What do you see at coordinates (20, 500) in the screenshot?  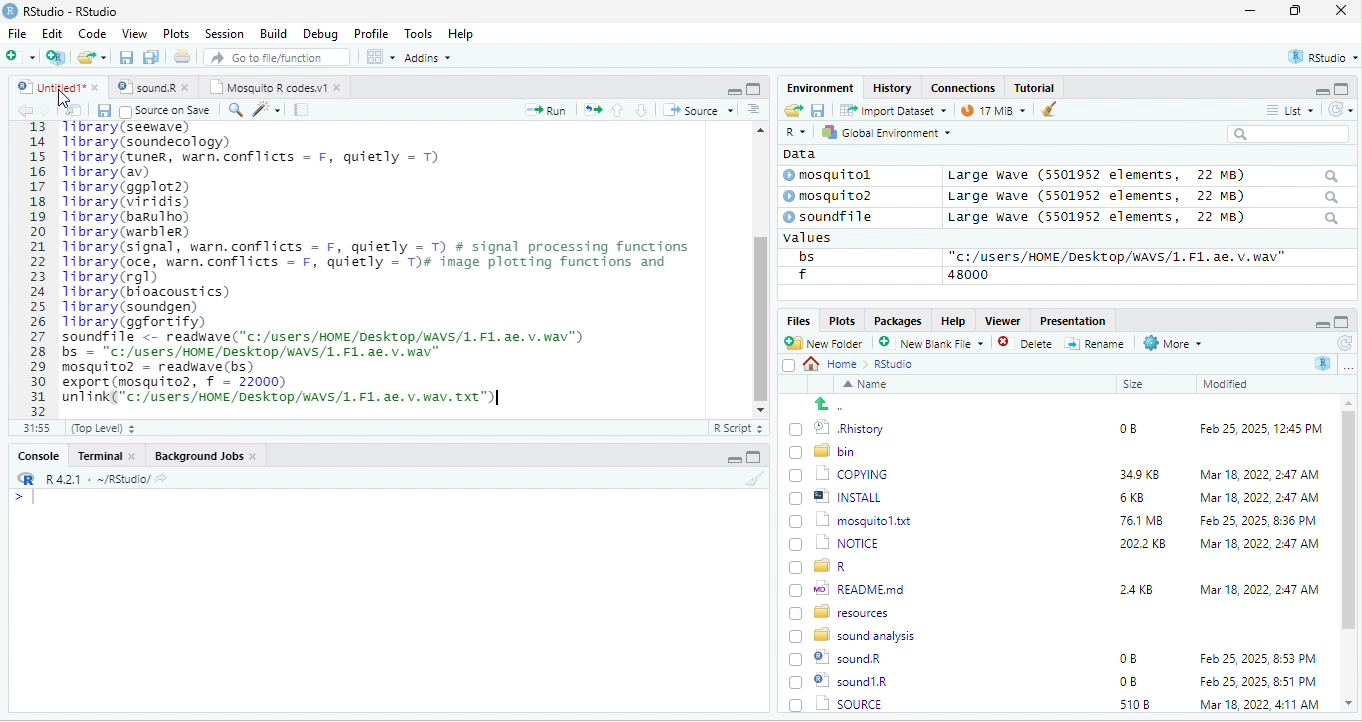 I see `syntax` at bounding box center [20, 500].